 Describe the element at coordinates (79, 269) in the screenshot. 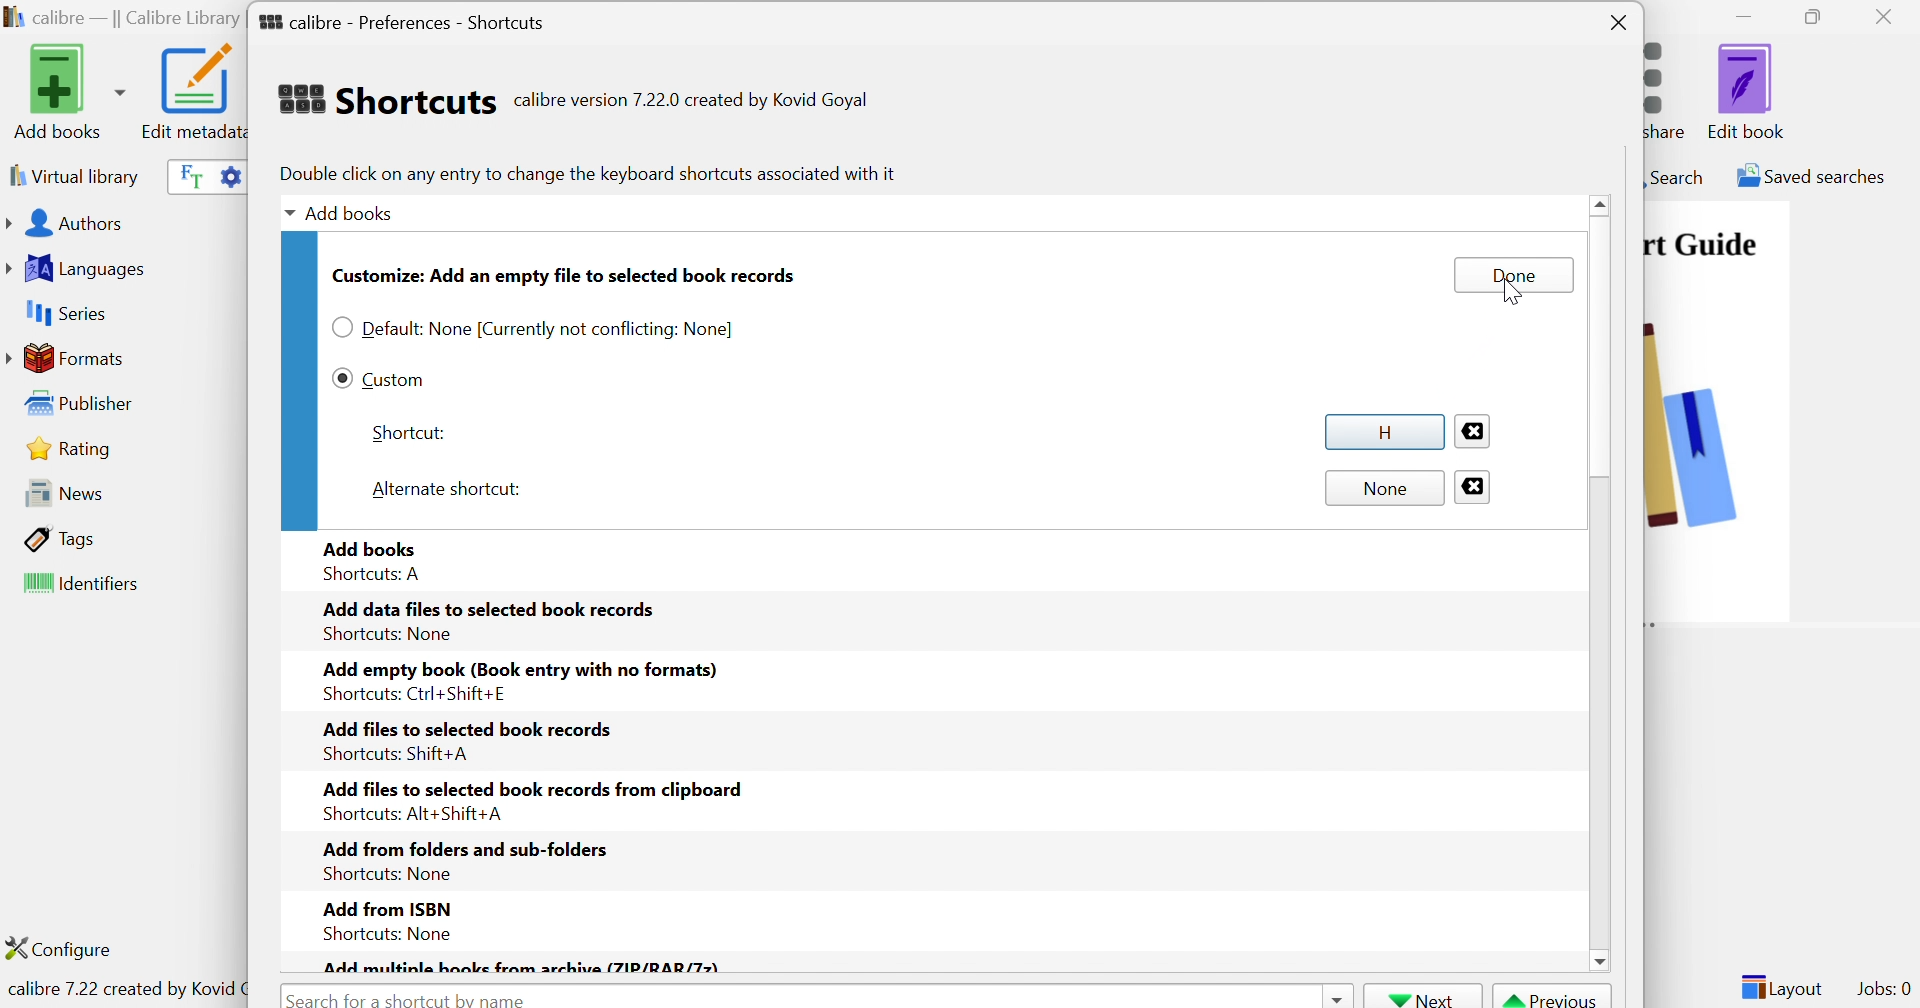

I see `Languages` at that location.